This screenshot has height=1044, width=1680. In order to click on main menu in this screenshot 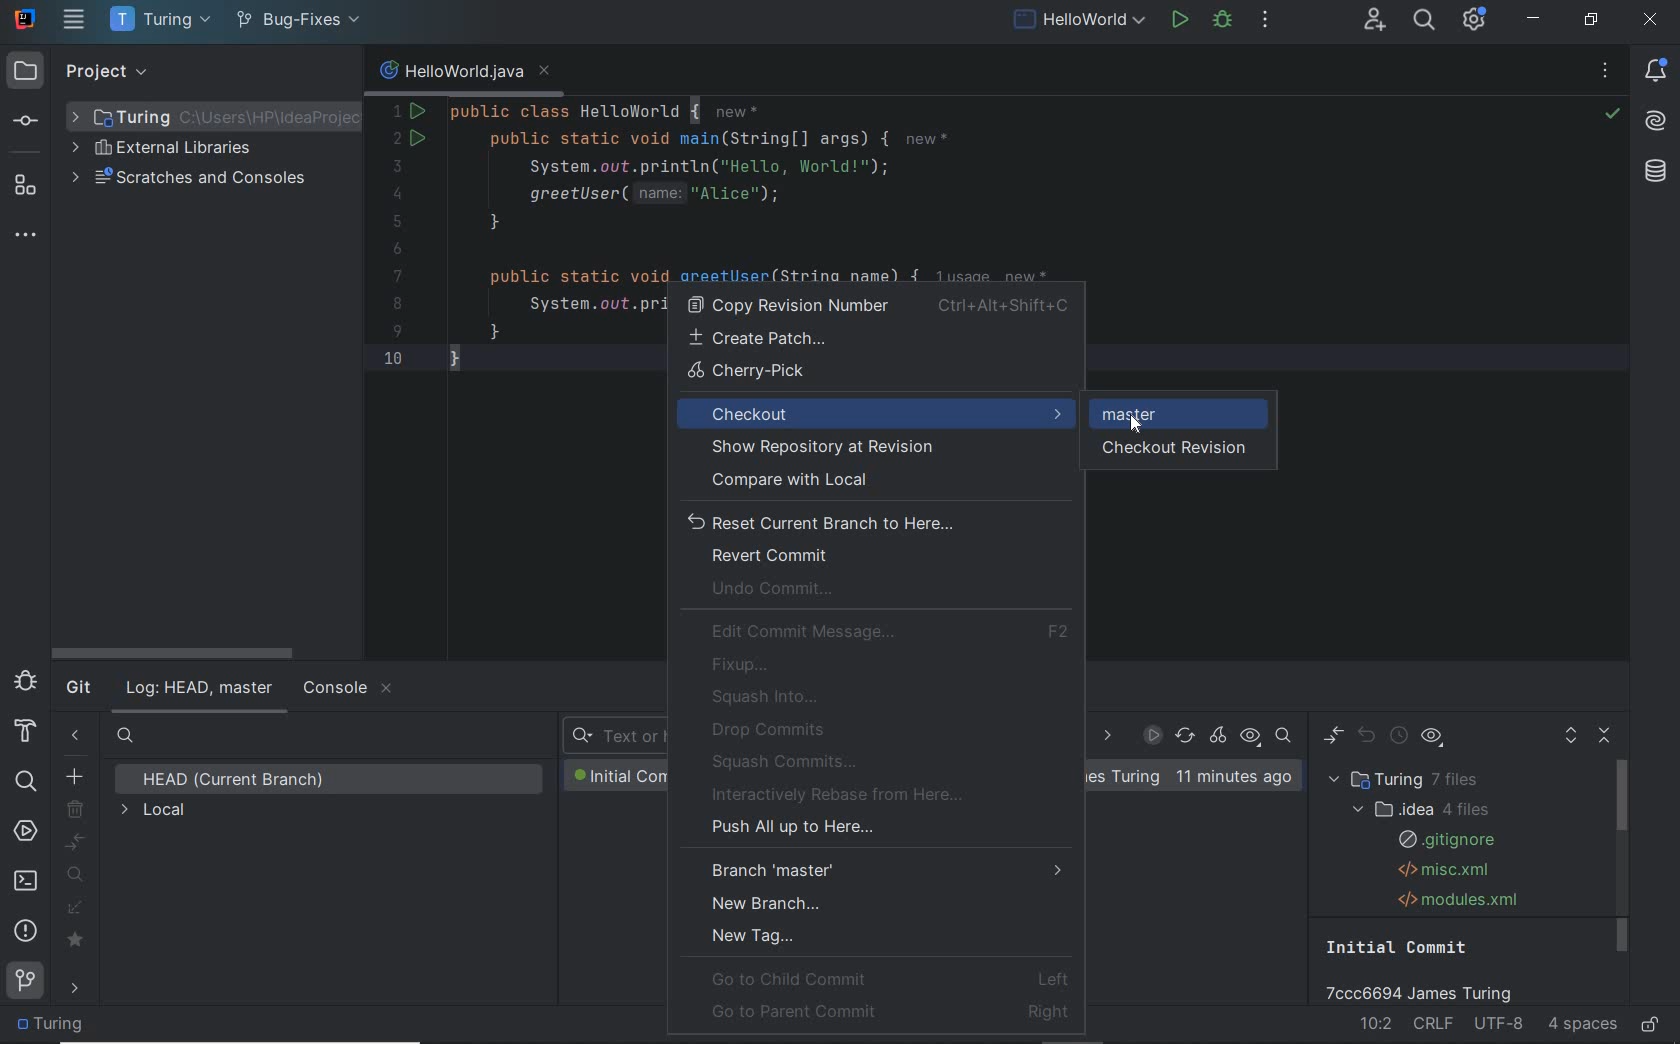, I will do `click(76, 19)`.